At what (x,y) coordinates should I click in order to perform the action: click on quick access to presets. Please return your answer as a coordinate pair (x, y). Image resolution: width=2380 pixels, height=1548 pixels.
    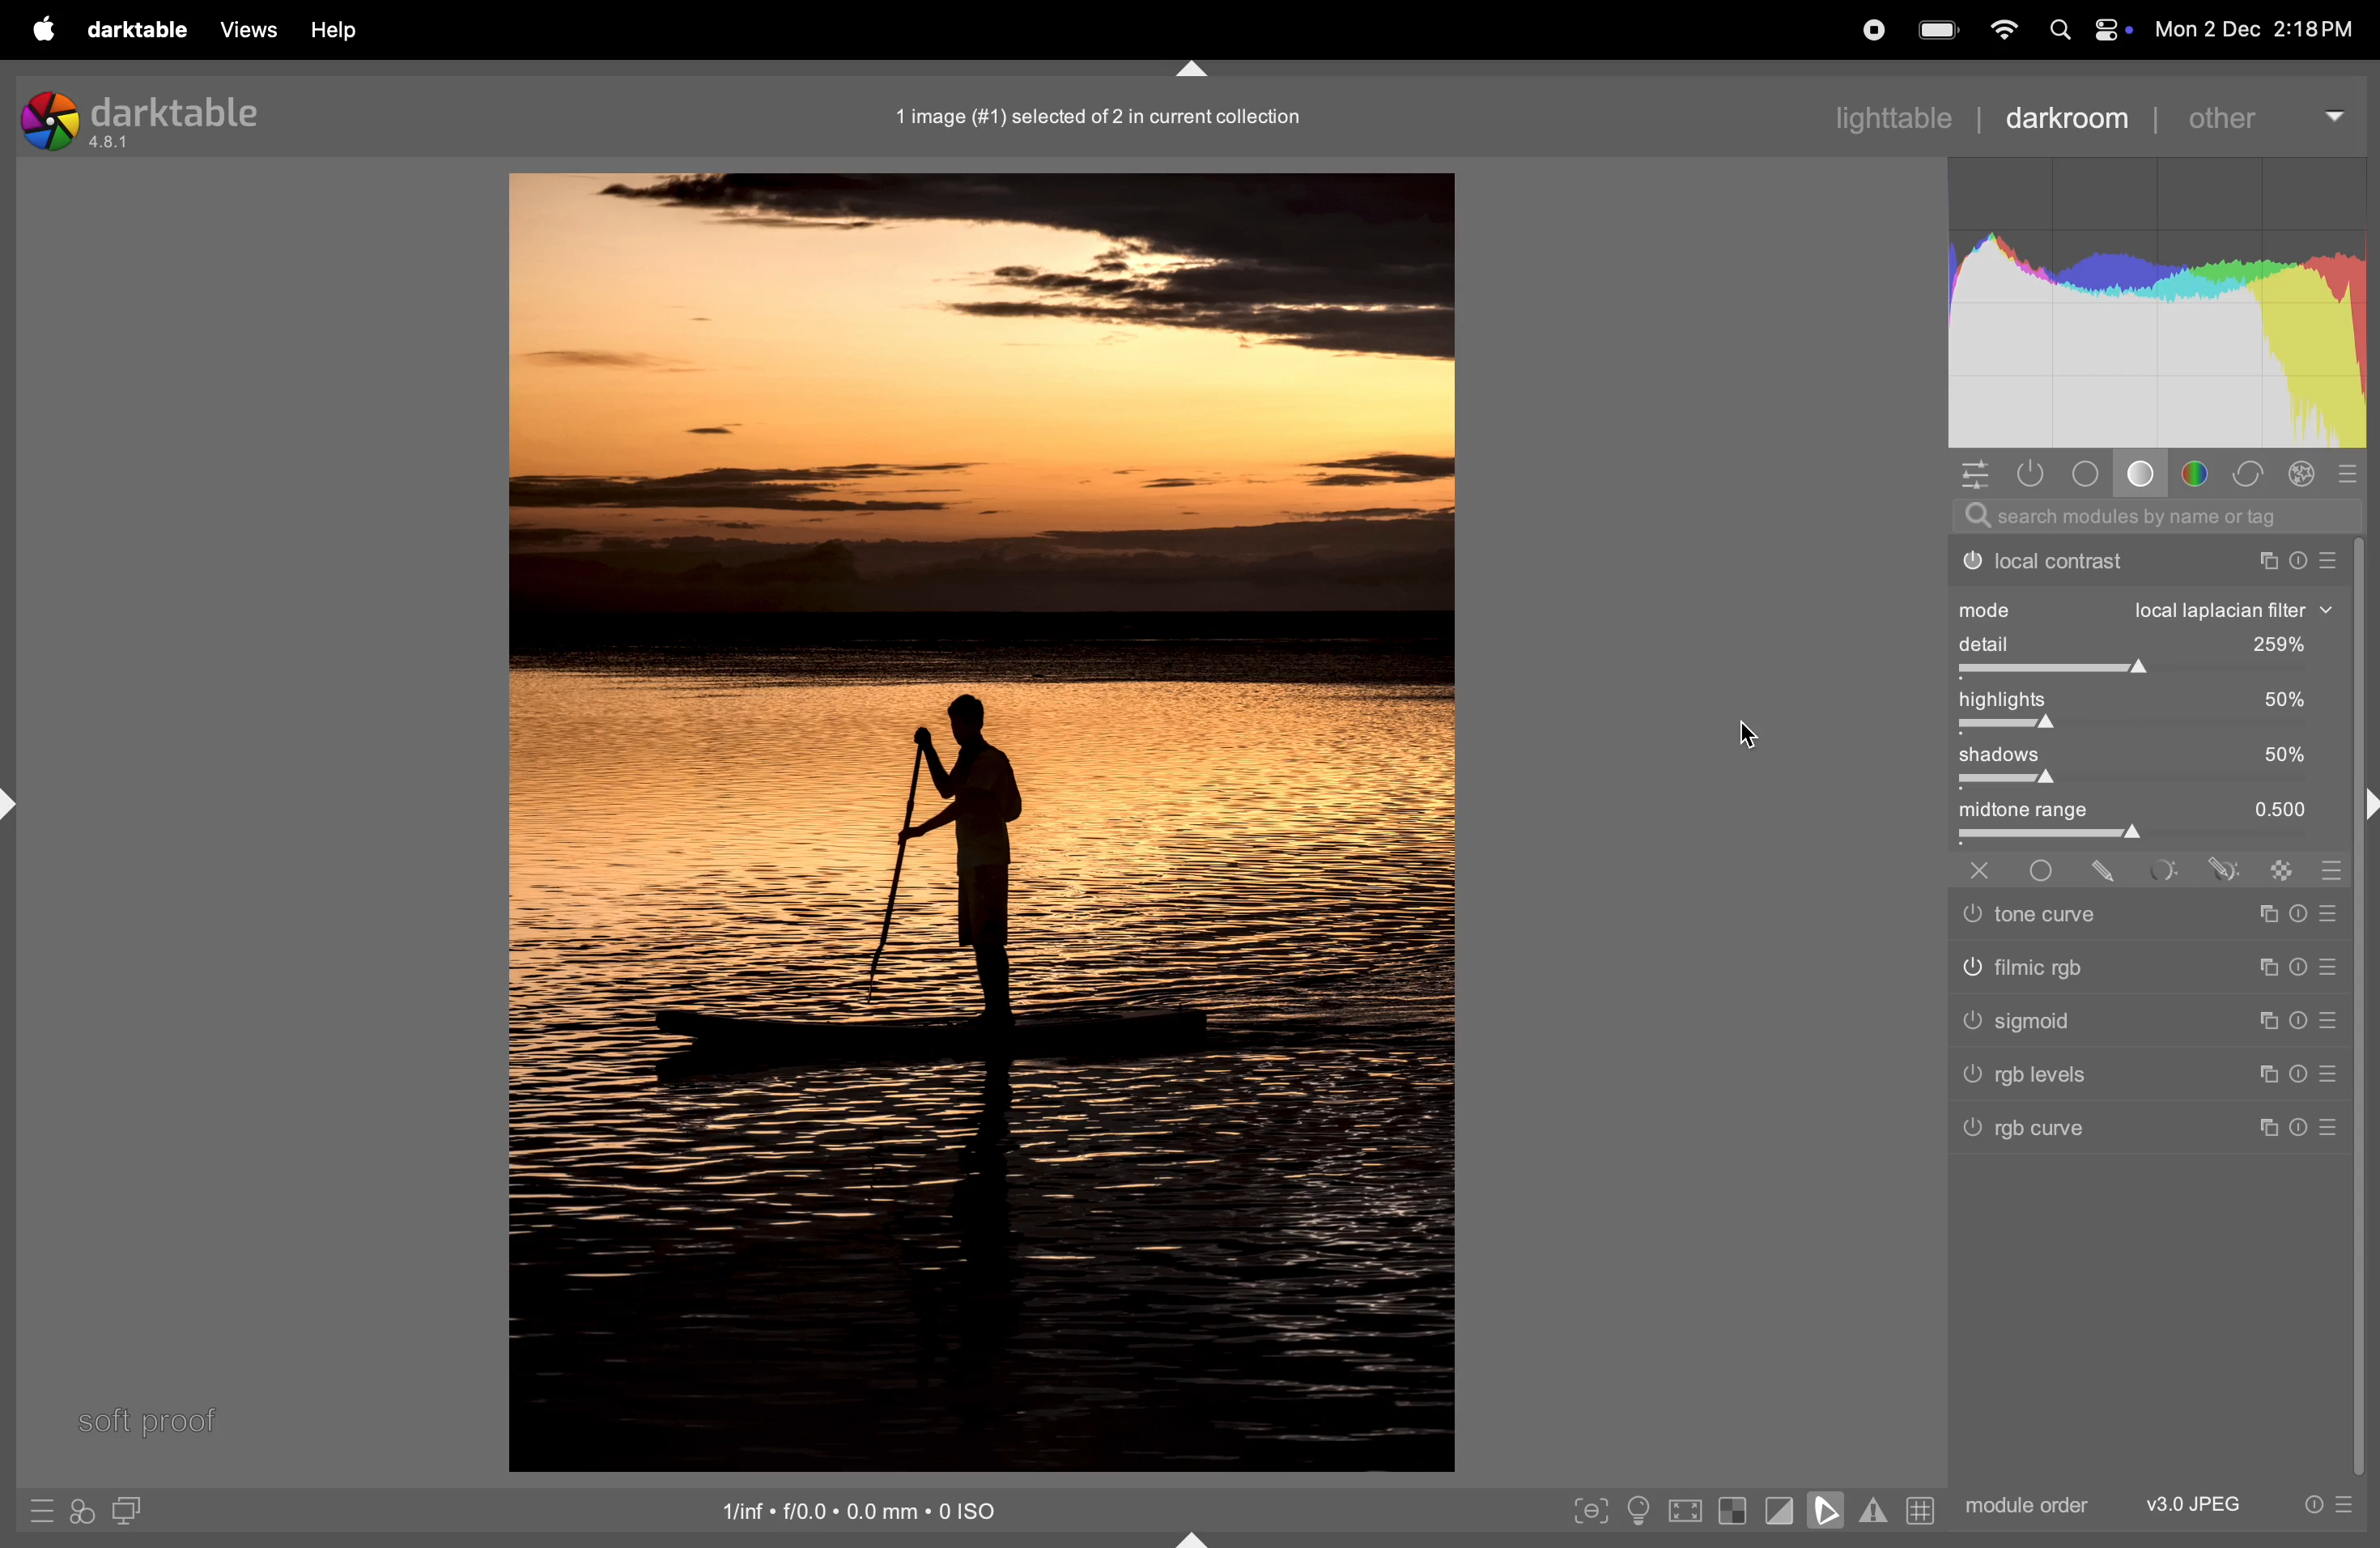
    Looking at the image, I should click on (33, 1506).